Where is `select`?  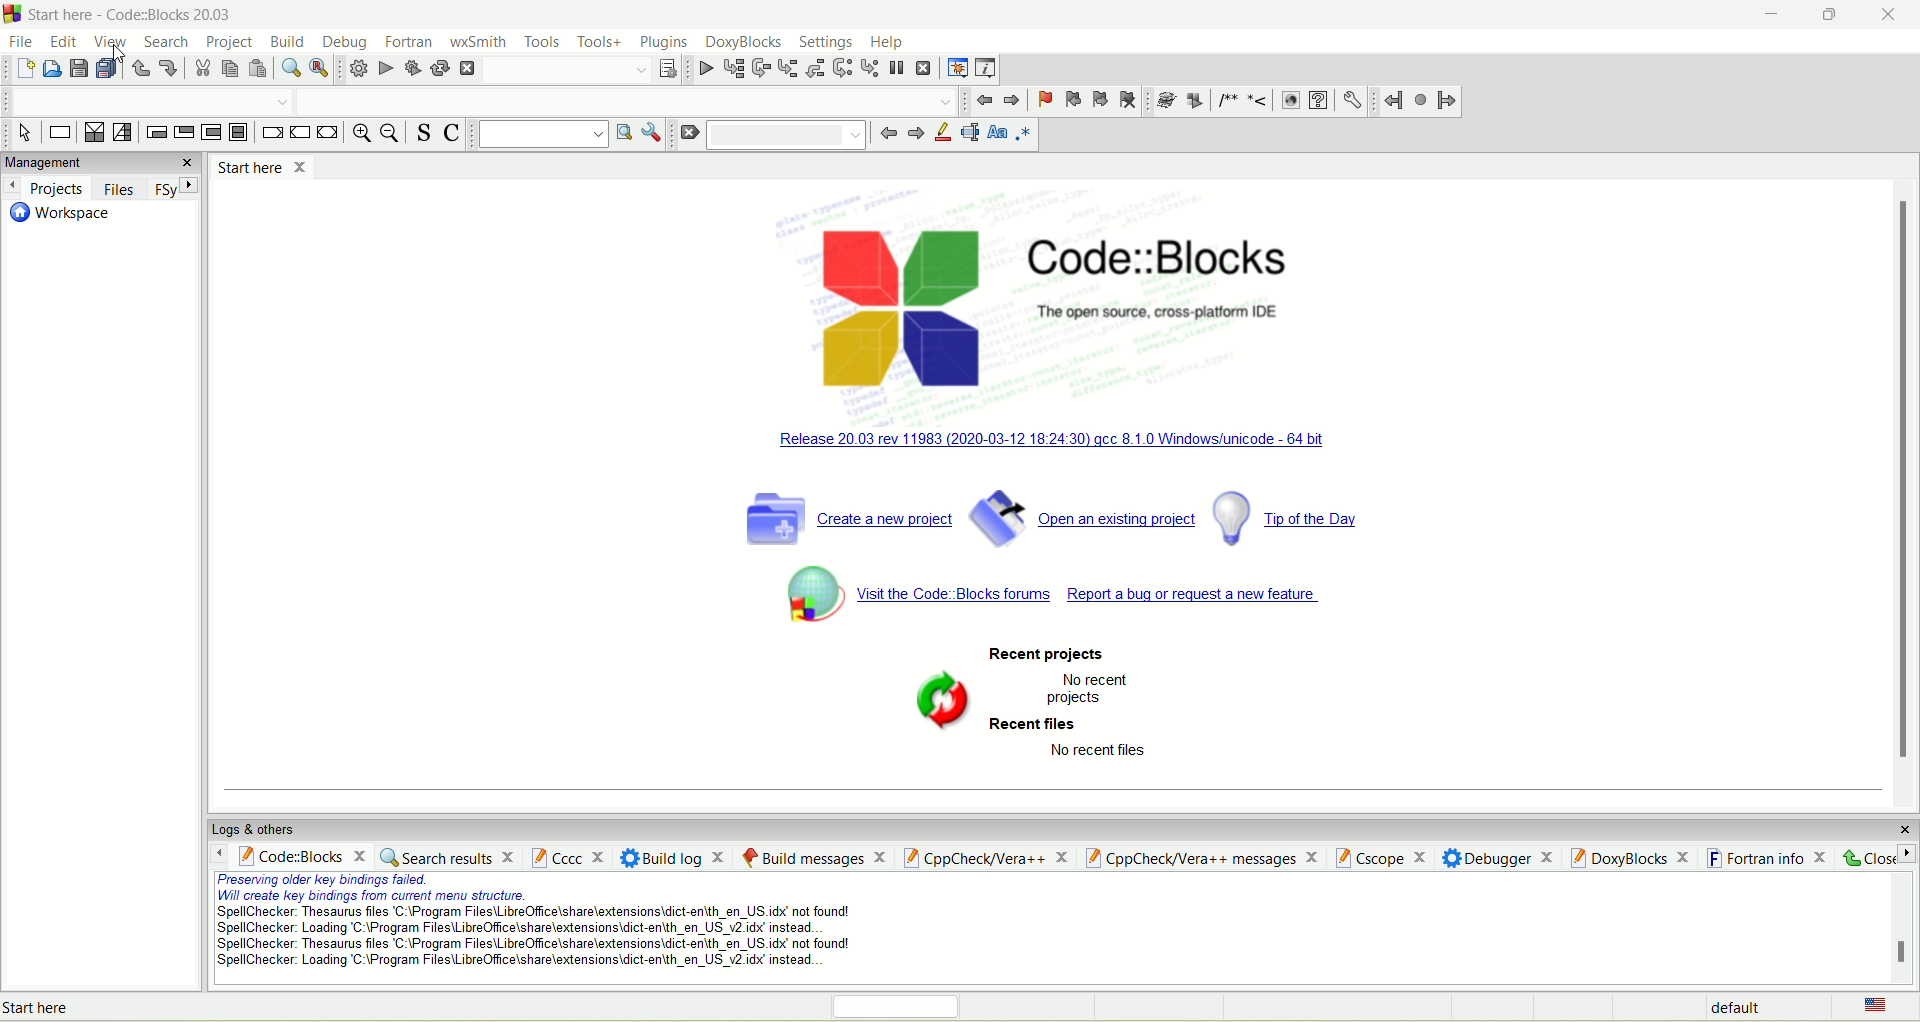 select is located at coordinates (22, 132).